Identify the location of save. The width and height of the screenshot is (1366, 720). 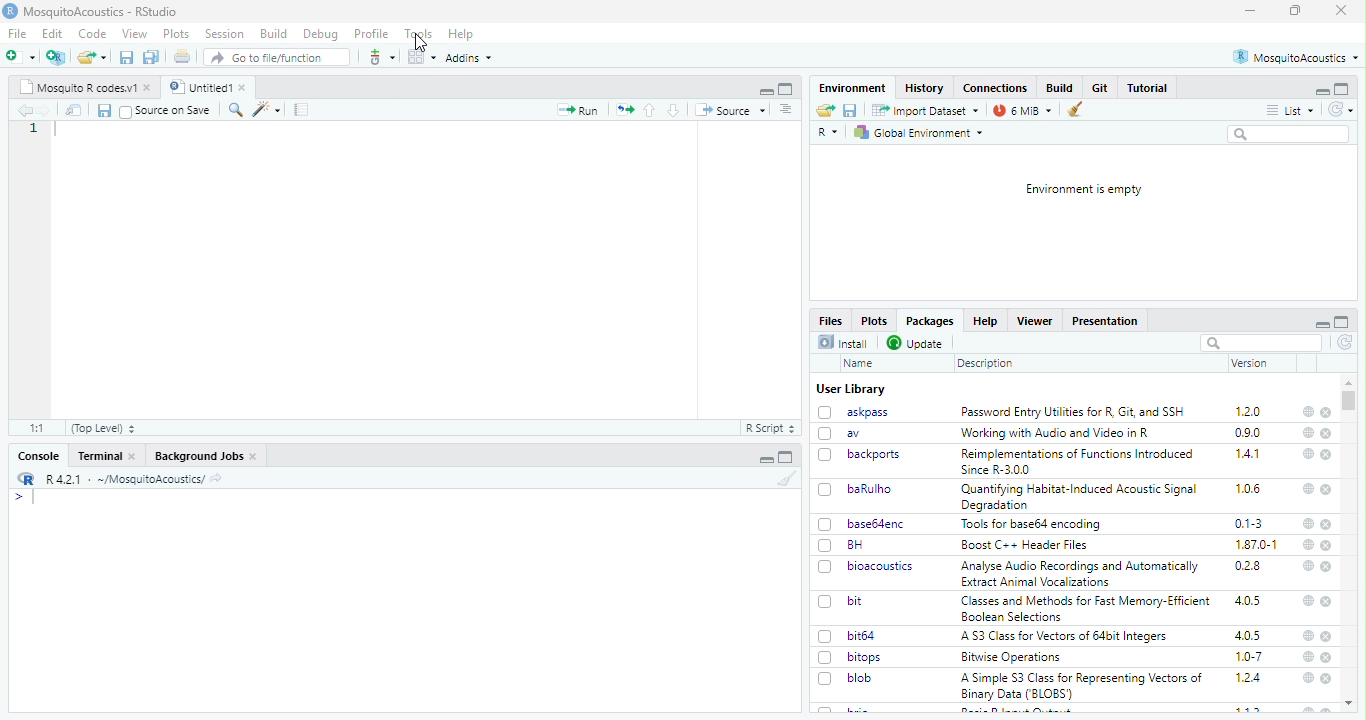
(851, 110).